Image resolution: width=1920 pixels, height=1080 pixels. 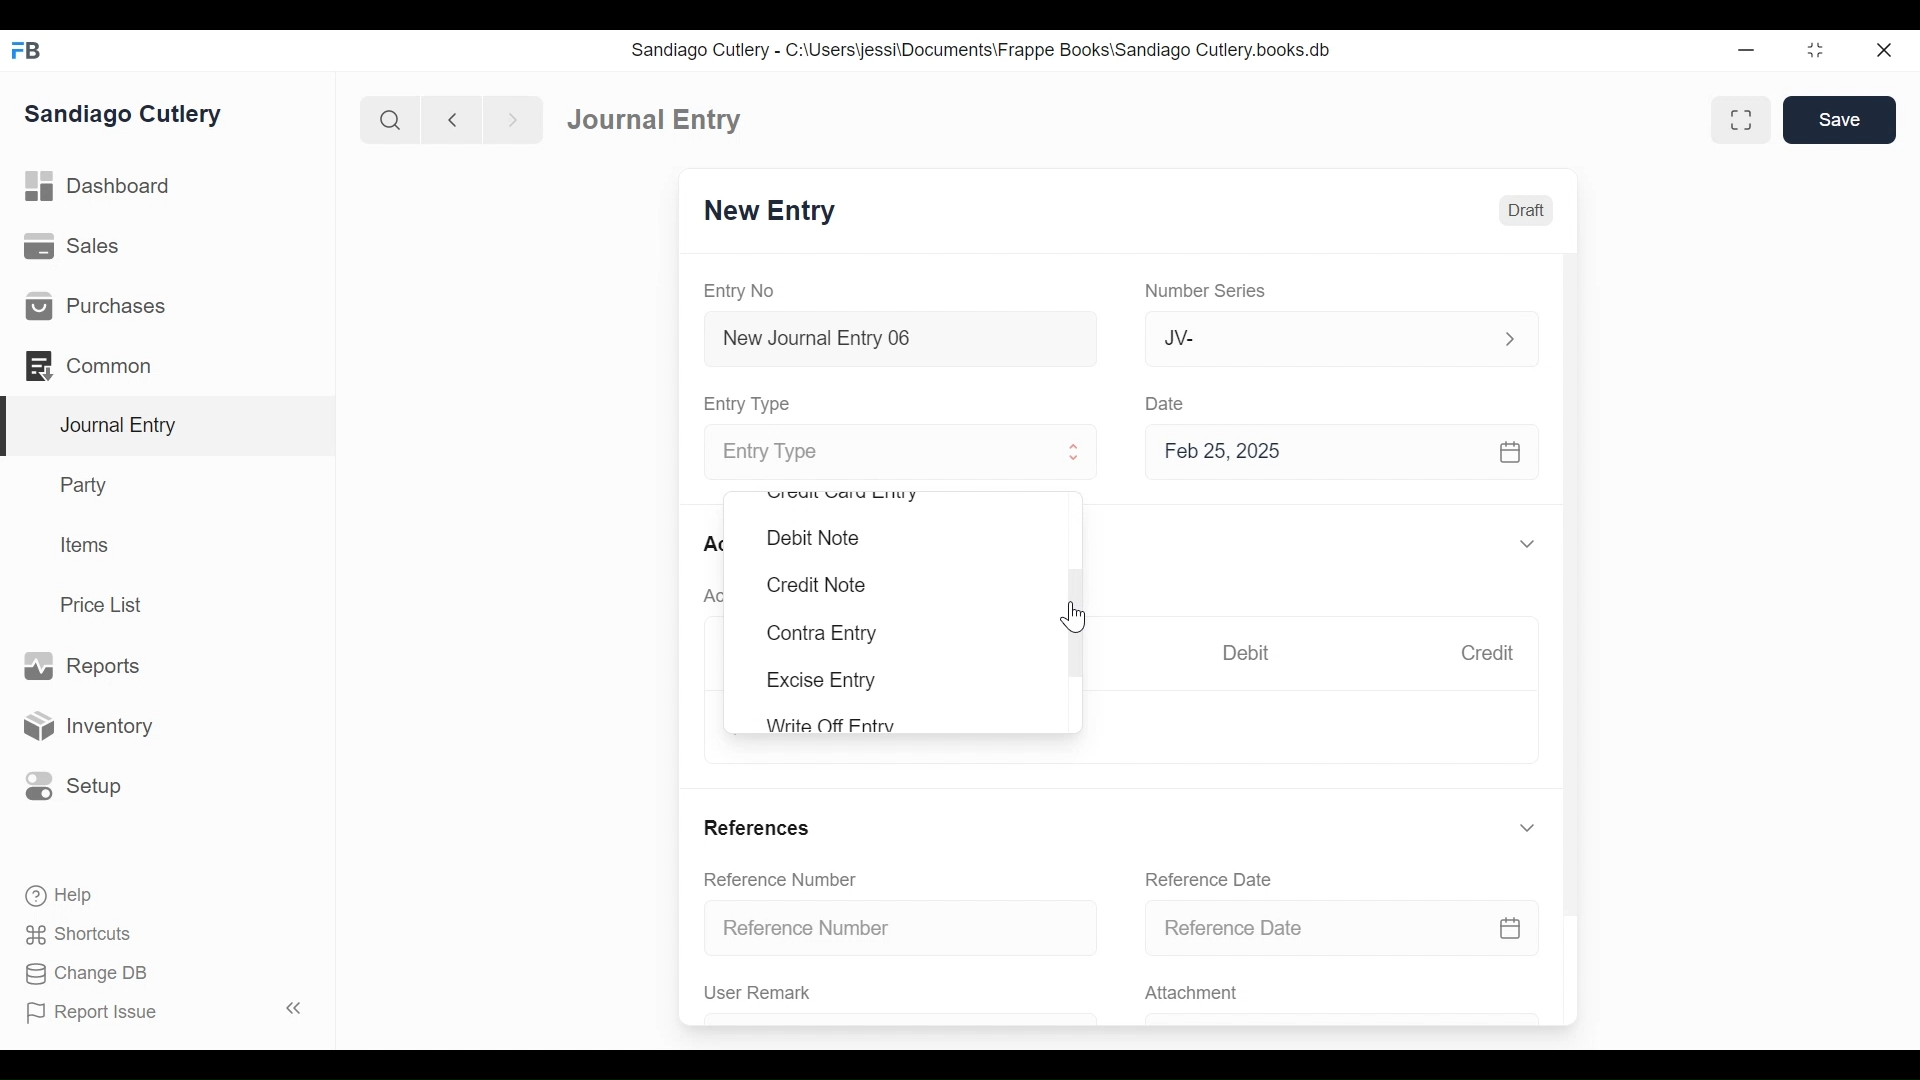 What do you see at coordinates (69, 785) in the screenshot?
I see `Setup` at bounding box center [69, 785].